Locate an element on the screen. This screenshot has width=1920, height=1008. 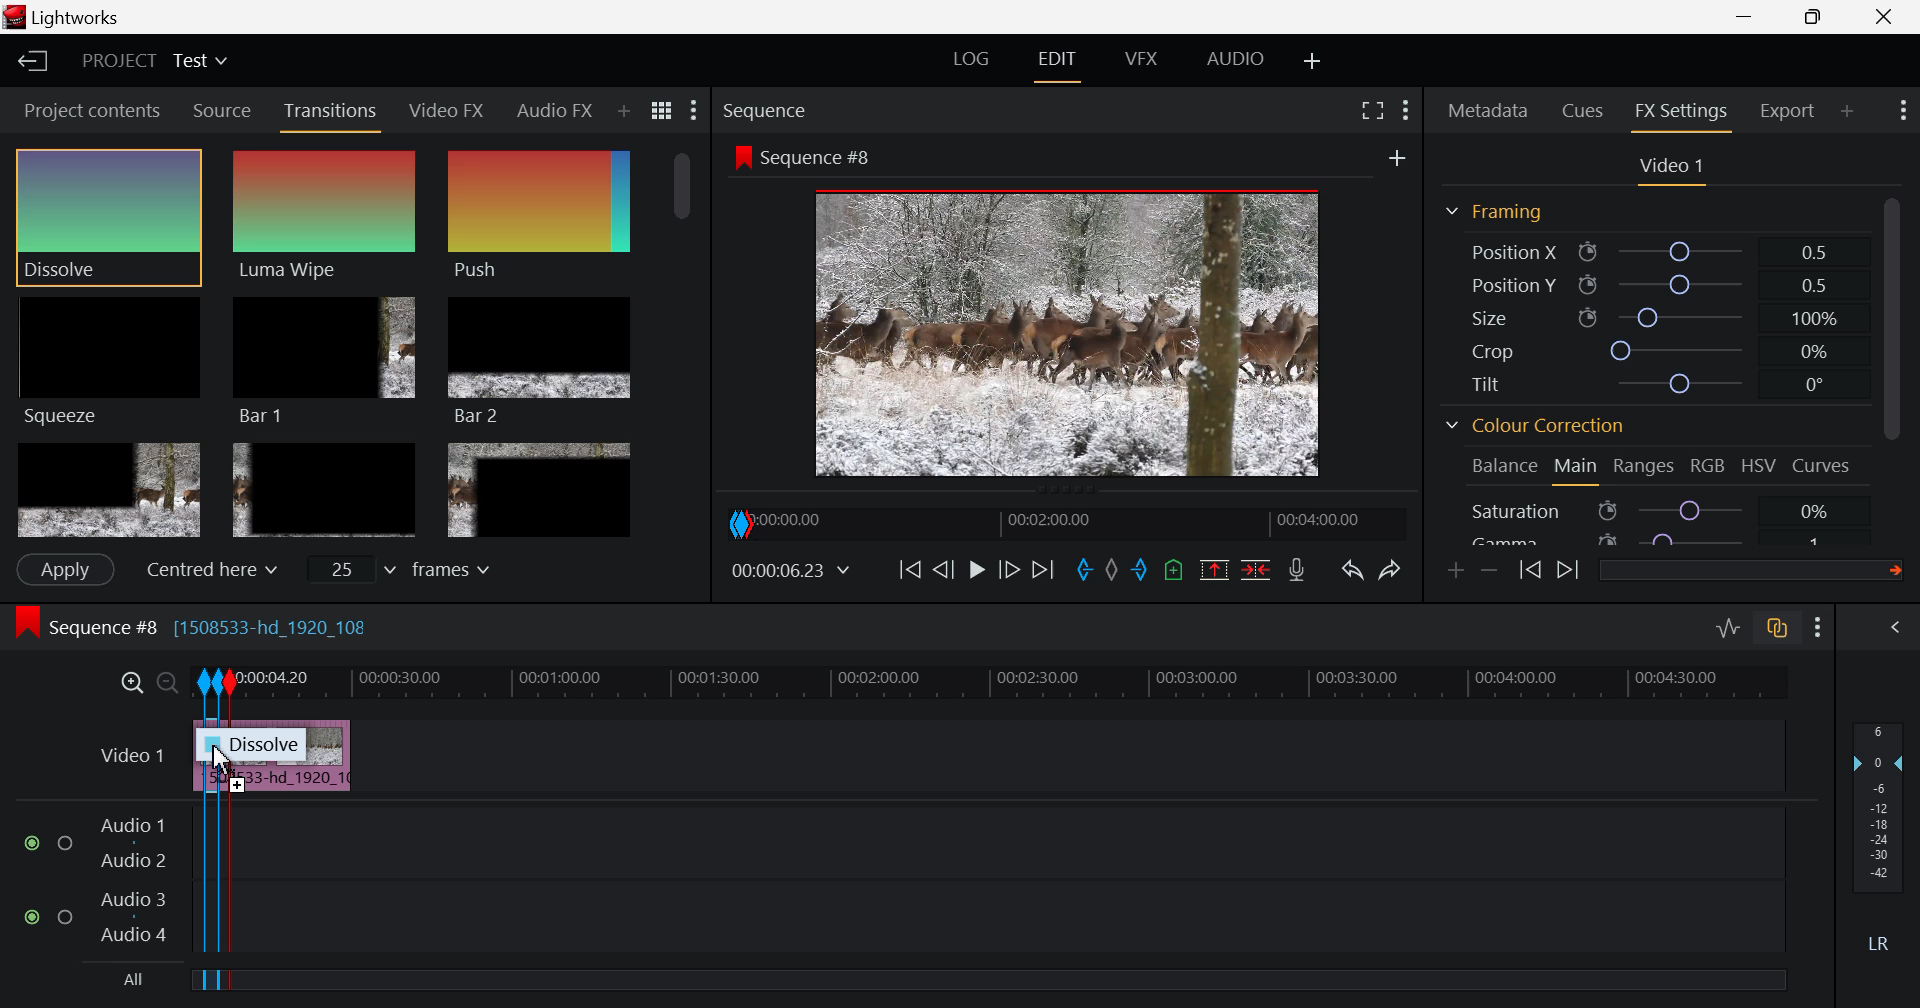
Audio Level is located at coordinates (1884, 839).